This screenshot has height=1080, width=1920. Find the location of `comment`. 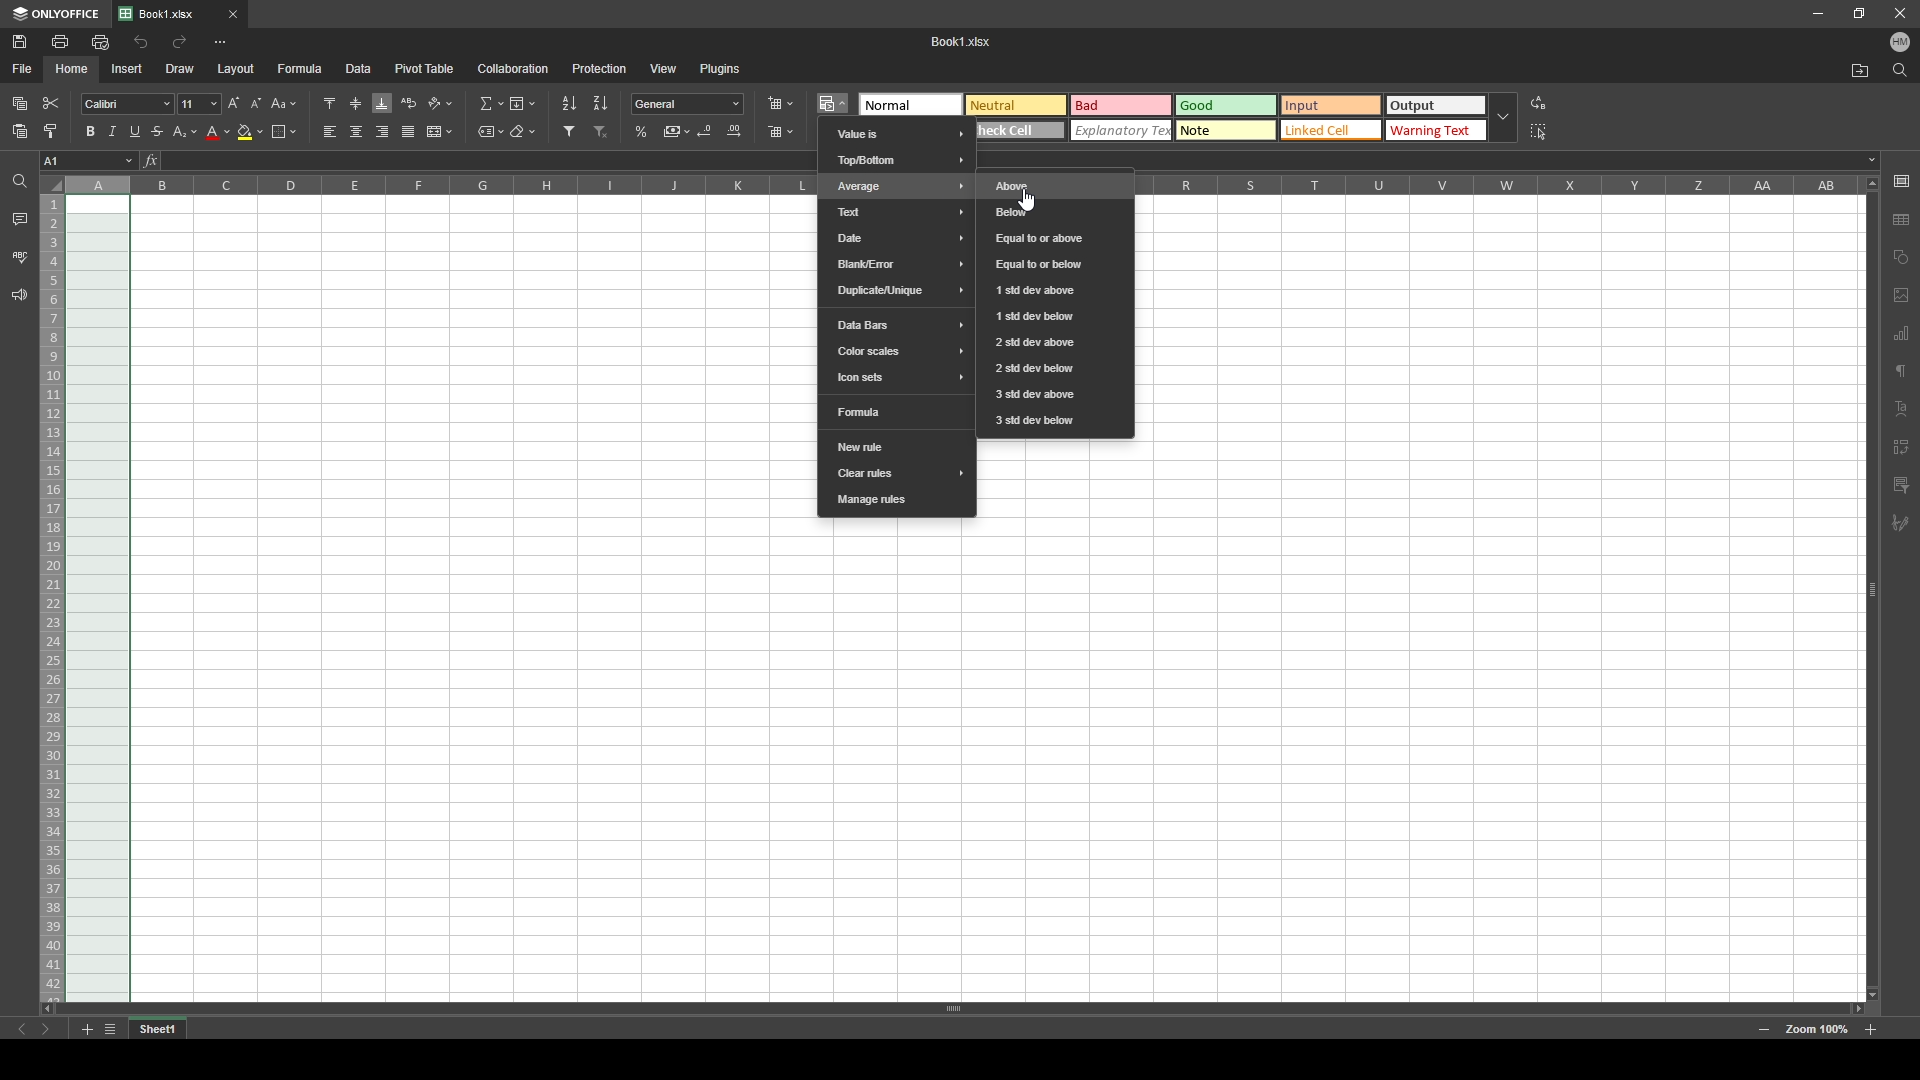

comment is located at coordinates (19, 218).